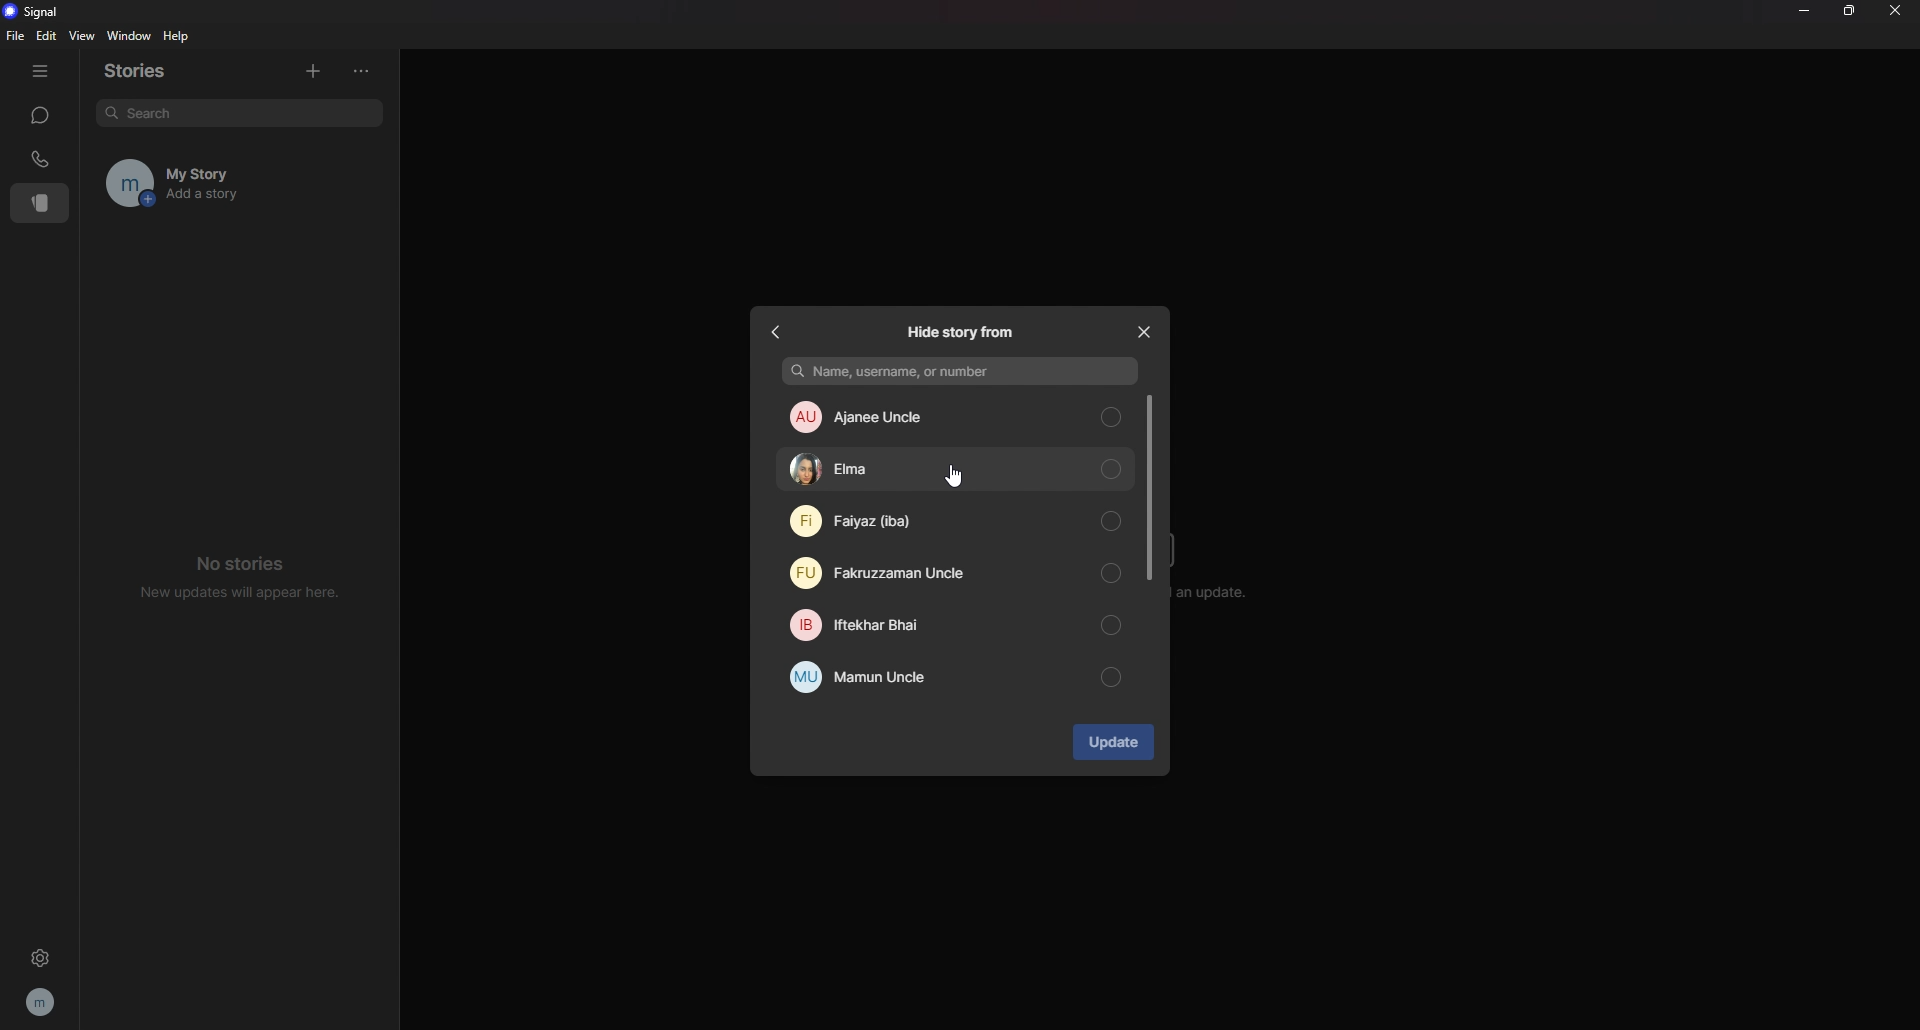 The height and width of the screenshot is (1030, 1920). What do you see at coordinates (46, 36) in the screenshot?
I see `edit` at bounding box center [46, 36].